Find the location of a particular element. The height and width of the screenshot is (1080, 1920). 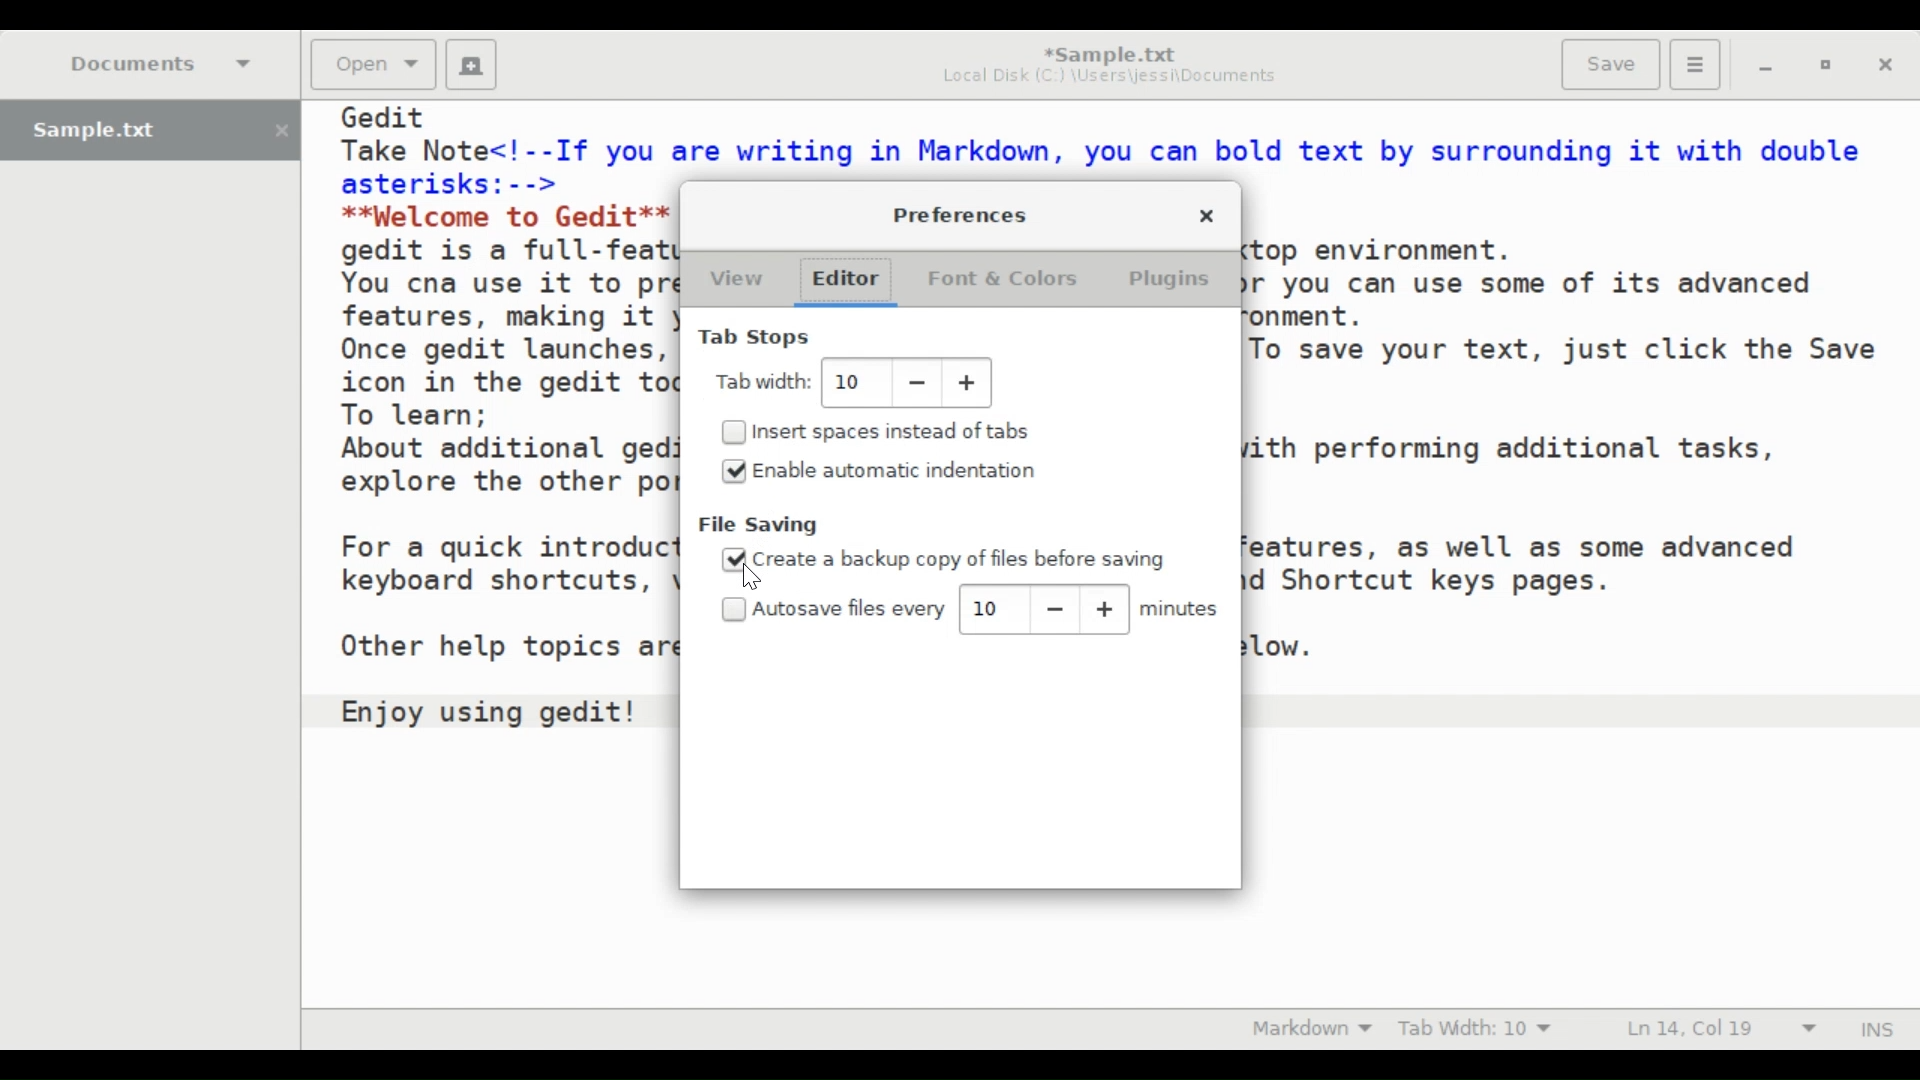

Local Disk (C:) \Users\jessi\Documents is located at coordinates (1109, 80).